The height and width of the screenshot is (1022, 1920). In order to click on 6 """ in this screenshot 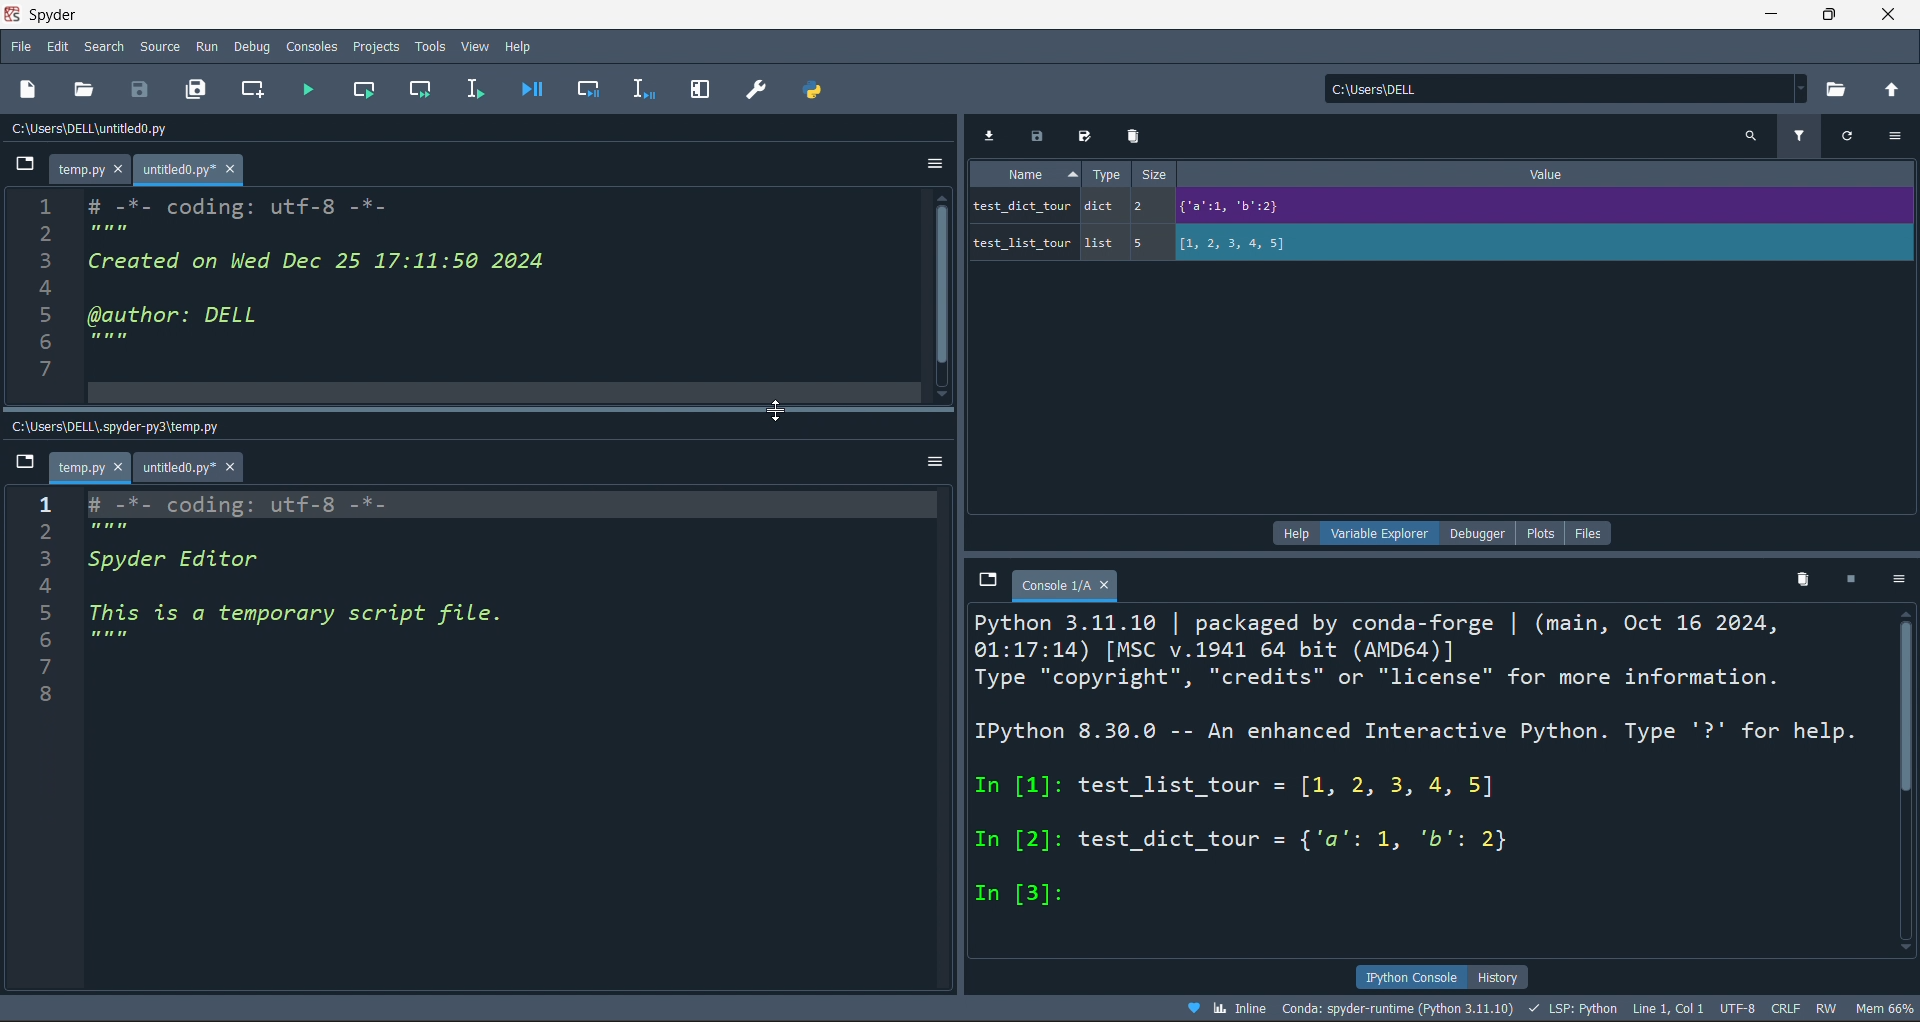, I will do `click(116, 641)`.